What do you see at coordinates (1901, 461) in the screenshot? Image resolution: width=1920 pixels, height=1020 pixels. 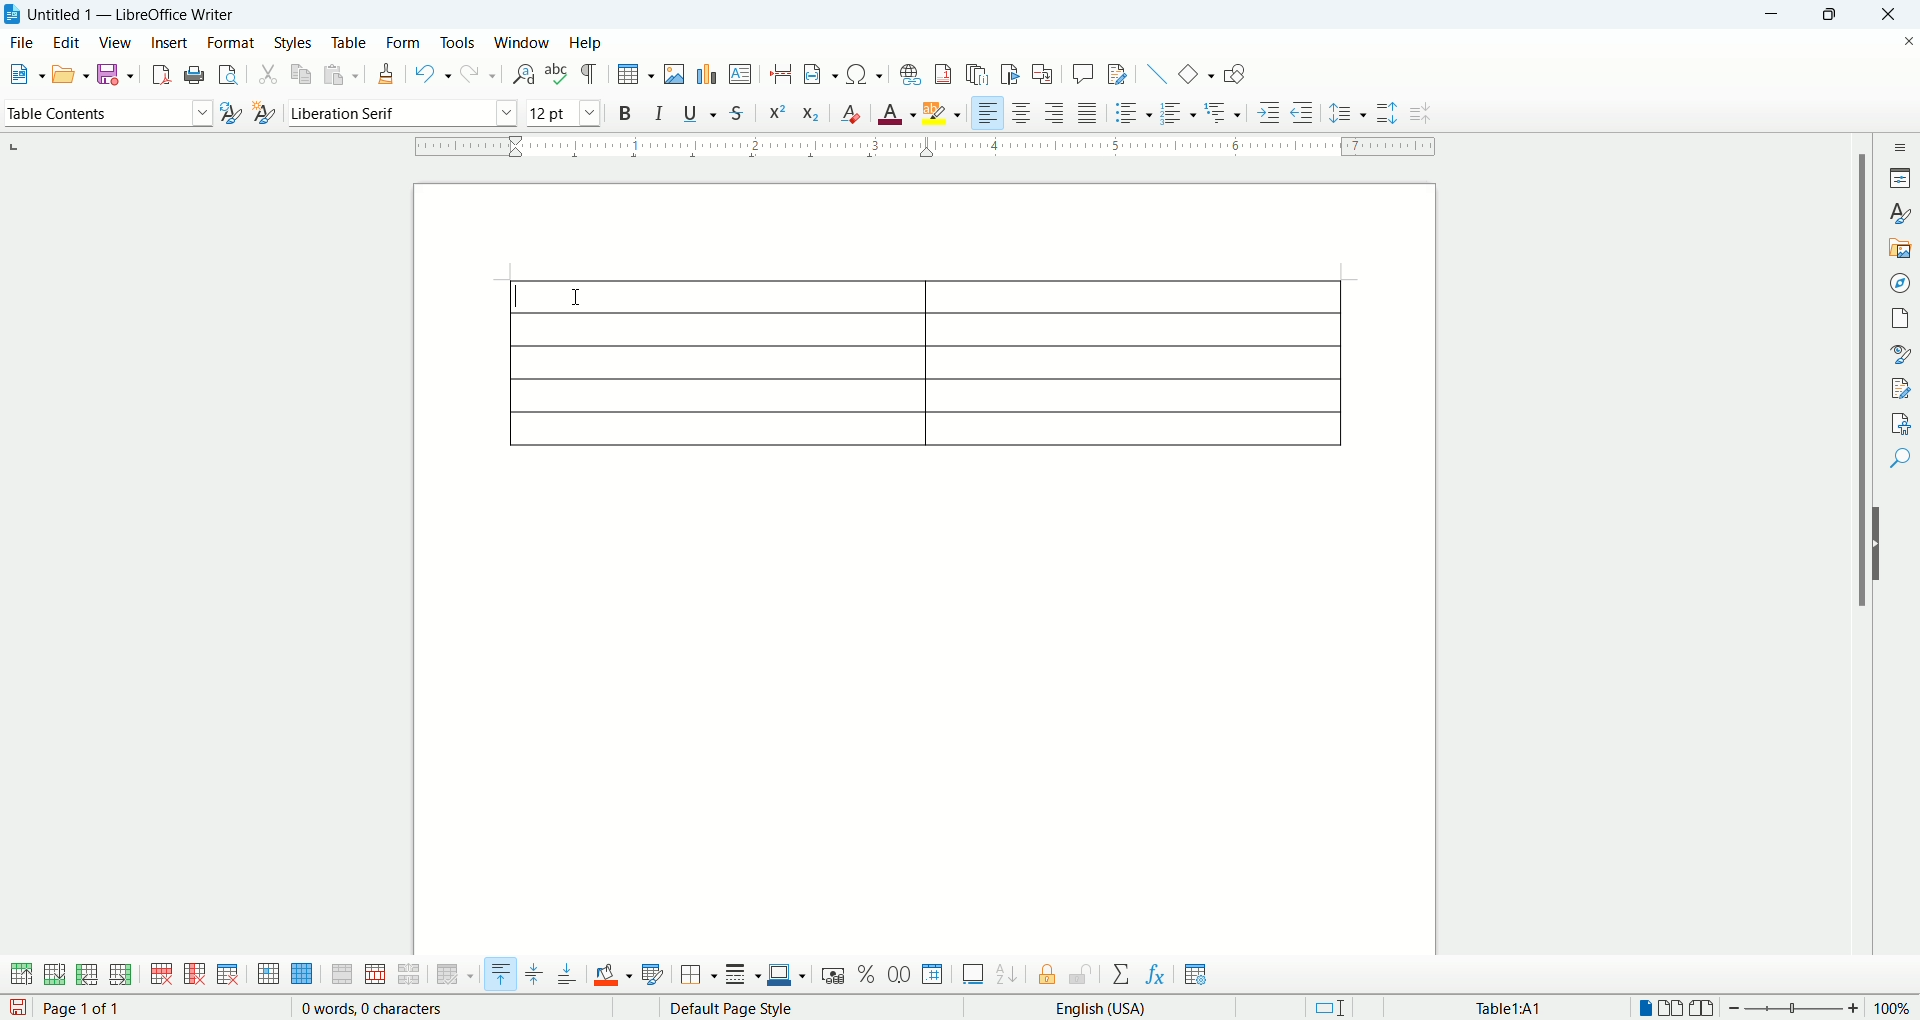 I see `find` at bounding box center [1901, 461].